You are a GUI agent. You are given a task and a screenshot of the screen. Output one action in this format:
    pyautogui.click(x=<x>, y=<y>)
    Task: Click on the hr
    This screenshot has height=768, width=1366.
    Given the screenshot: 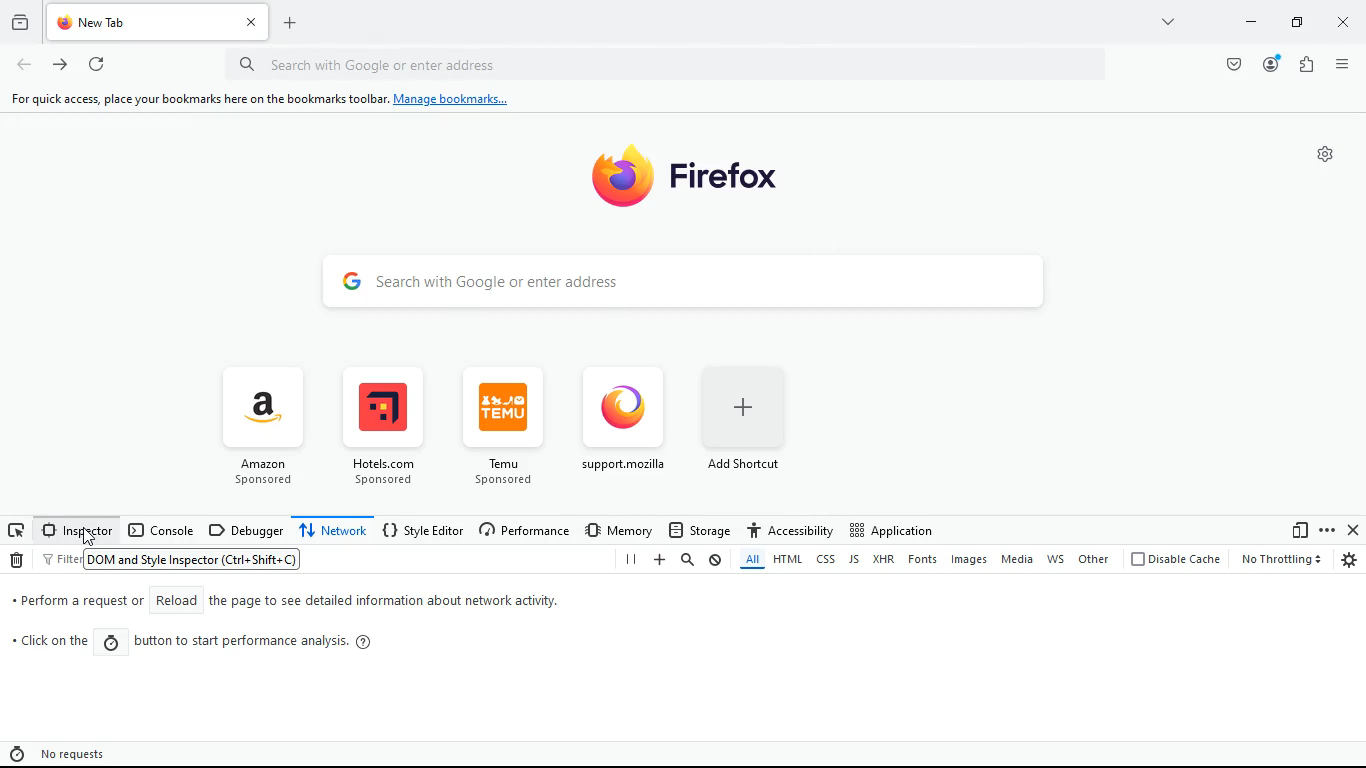 What is the action you would take?
    pyautogui.click(x=886, y=560)
    